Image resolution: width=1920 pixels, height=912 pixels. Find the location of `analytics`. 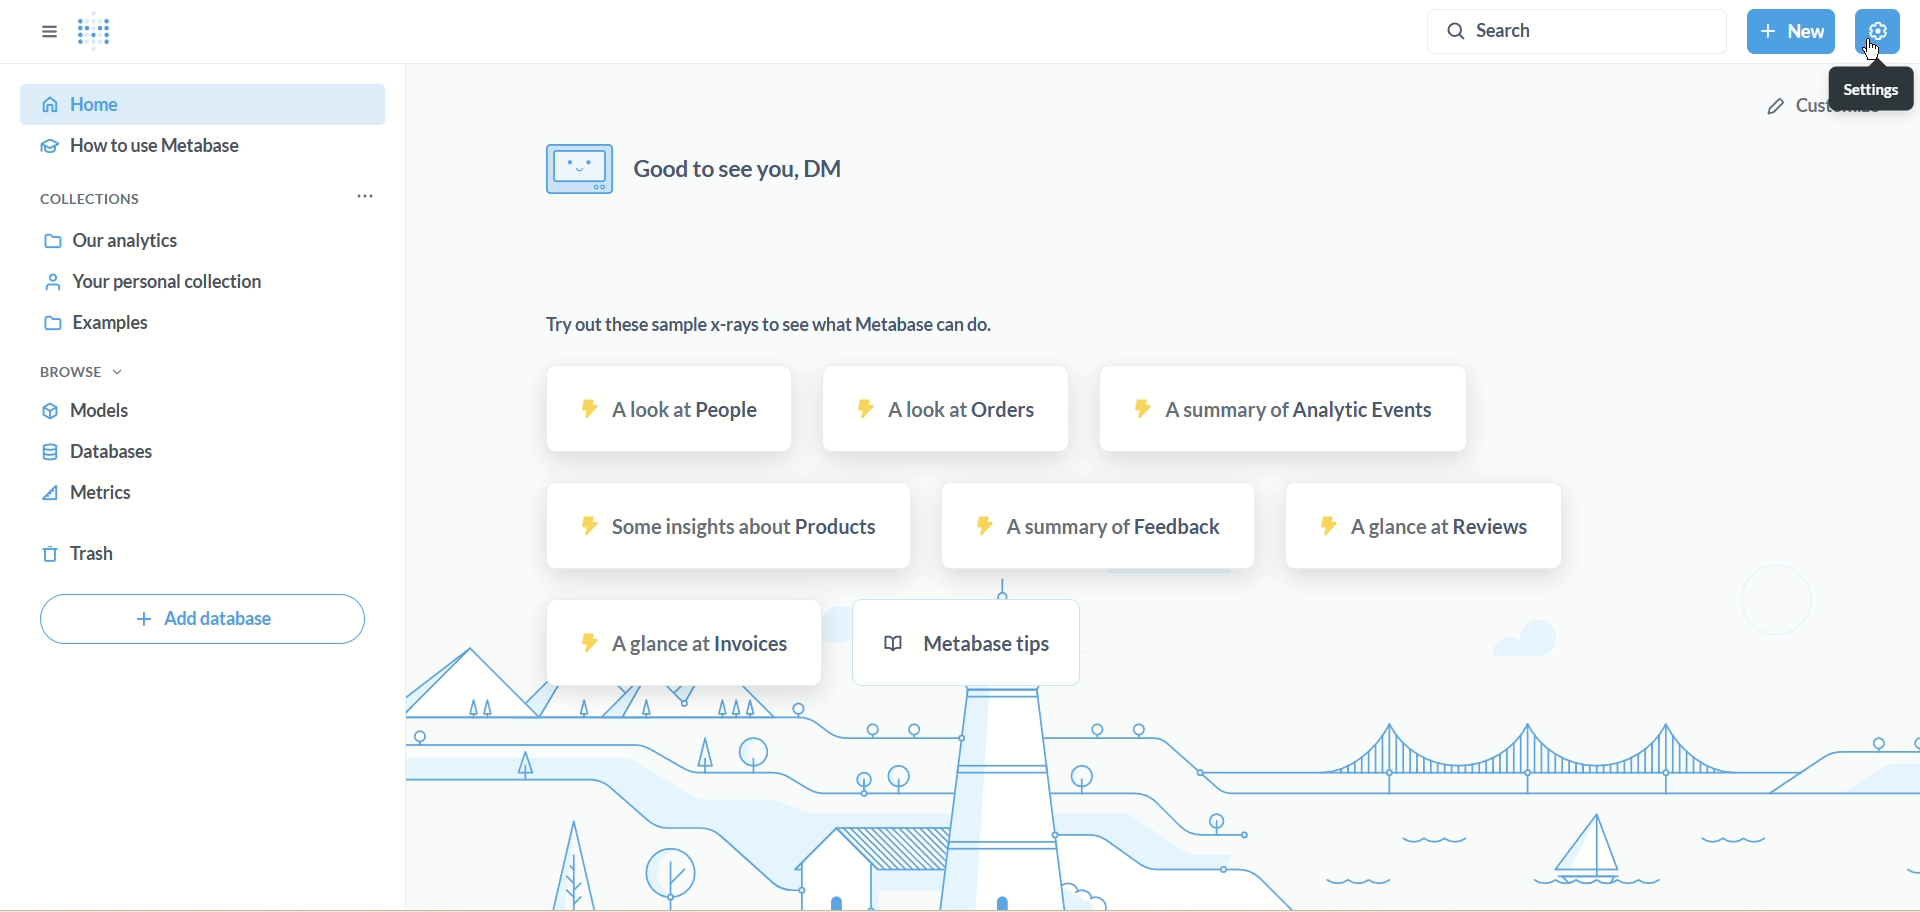

analytics is located at coordinates (118, 244).